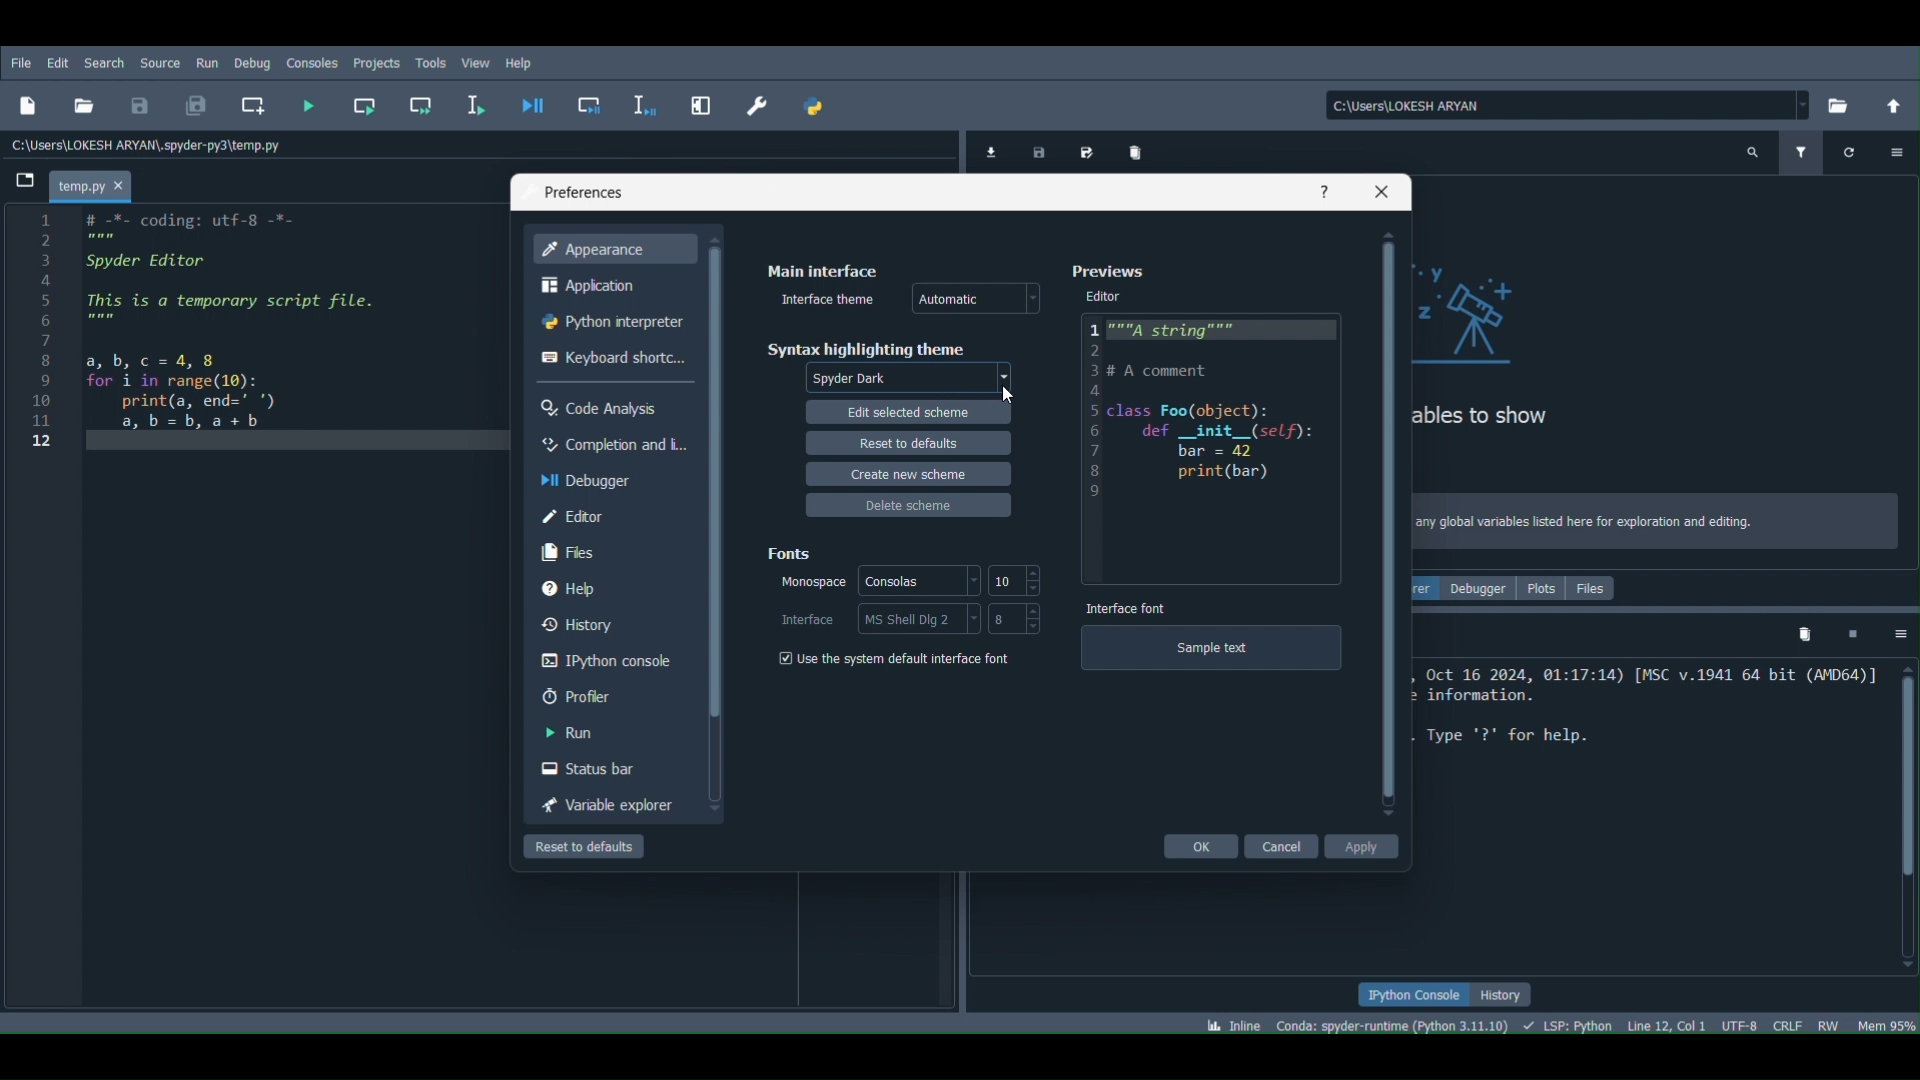  I want to click on Cancel, so click(1283, 844).